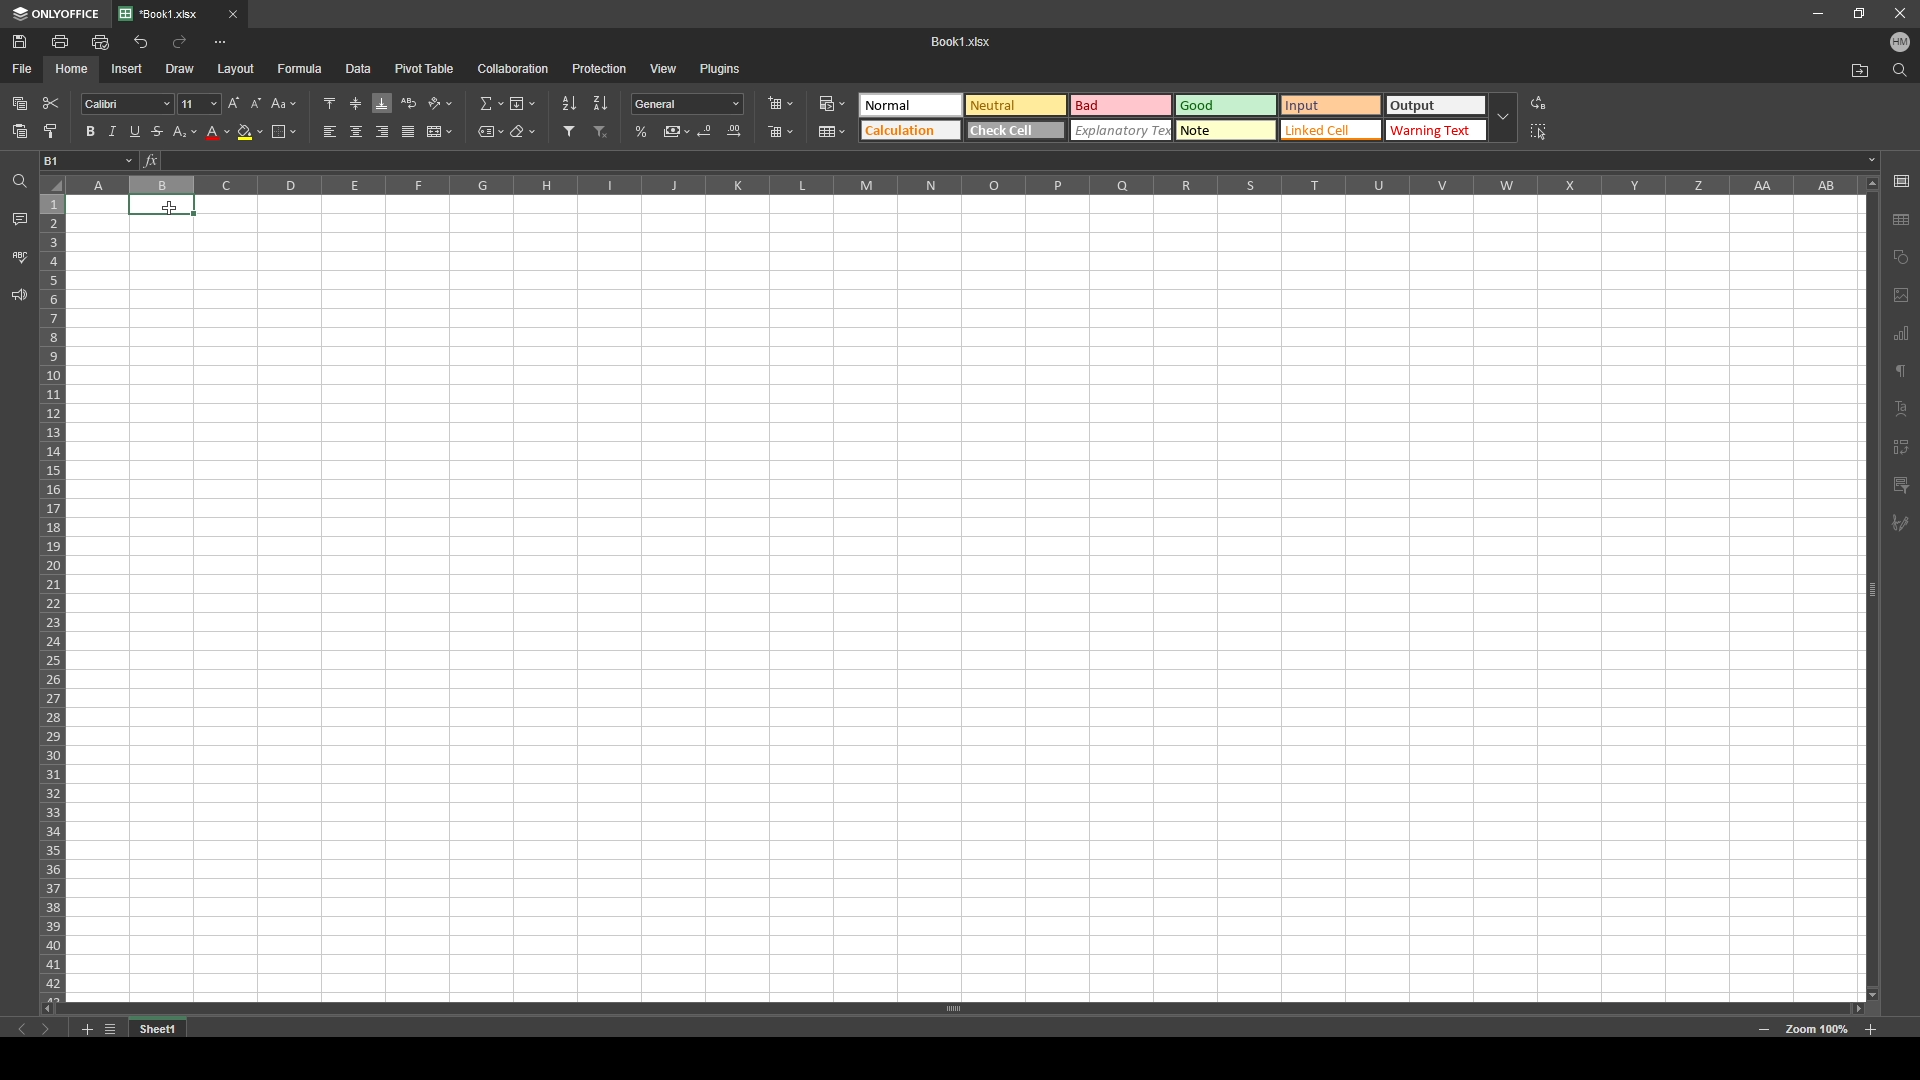 This screenshot has width=1920, height=1080. What do you see at coordinates (140, 43) in the screenshot?
I see `undo` at bounding box center [140, 43].